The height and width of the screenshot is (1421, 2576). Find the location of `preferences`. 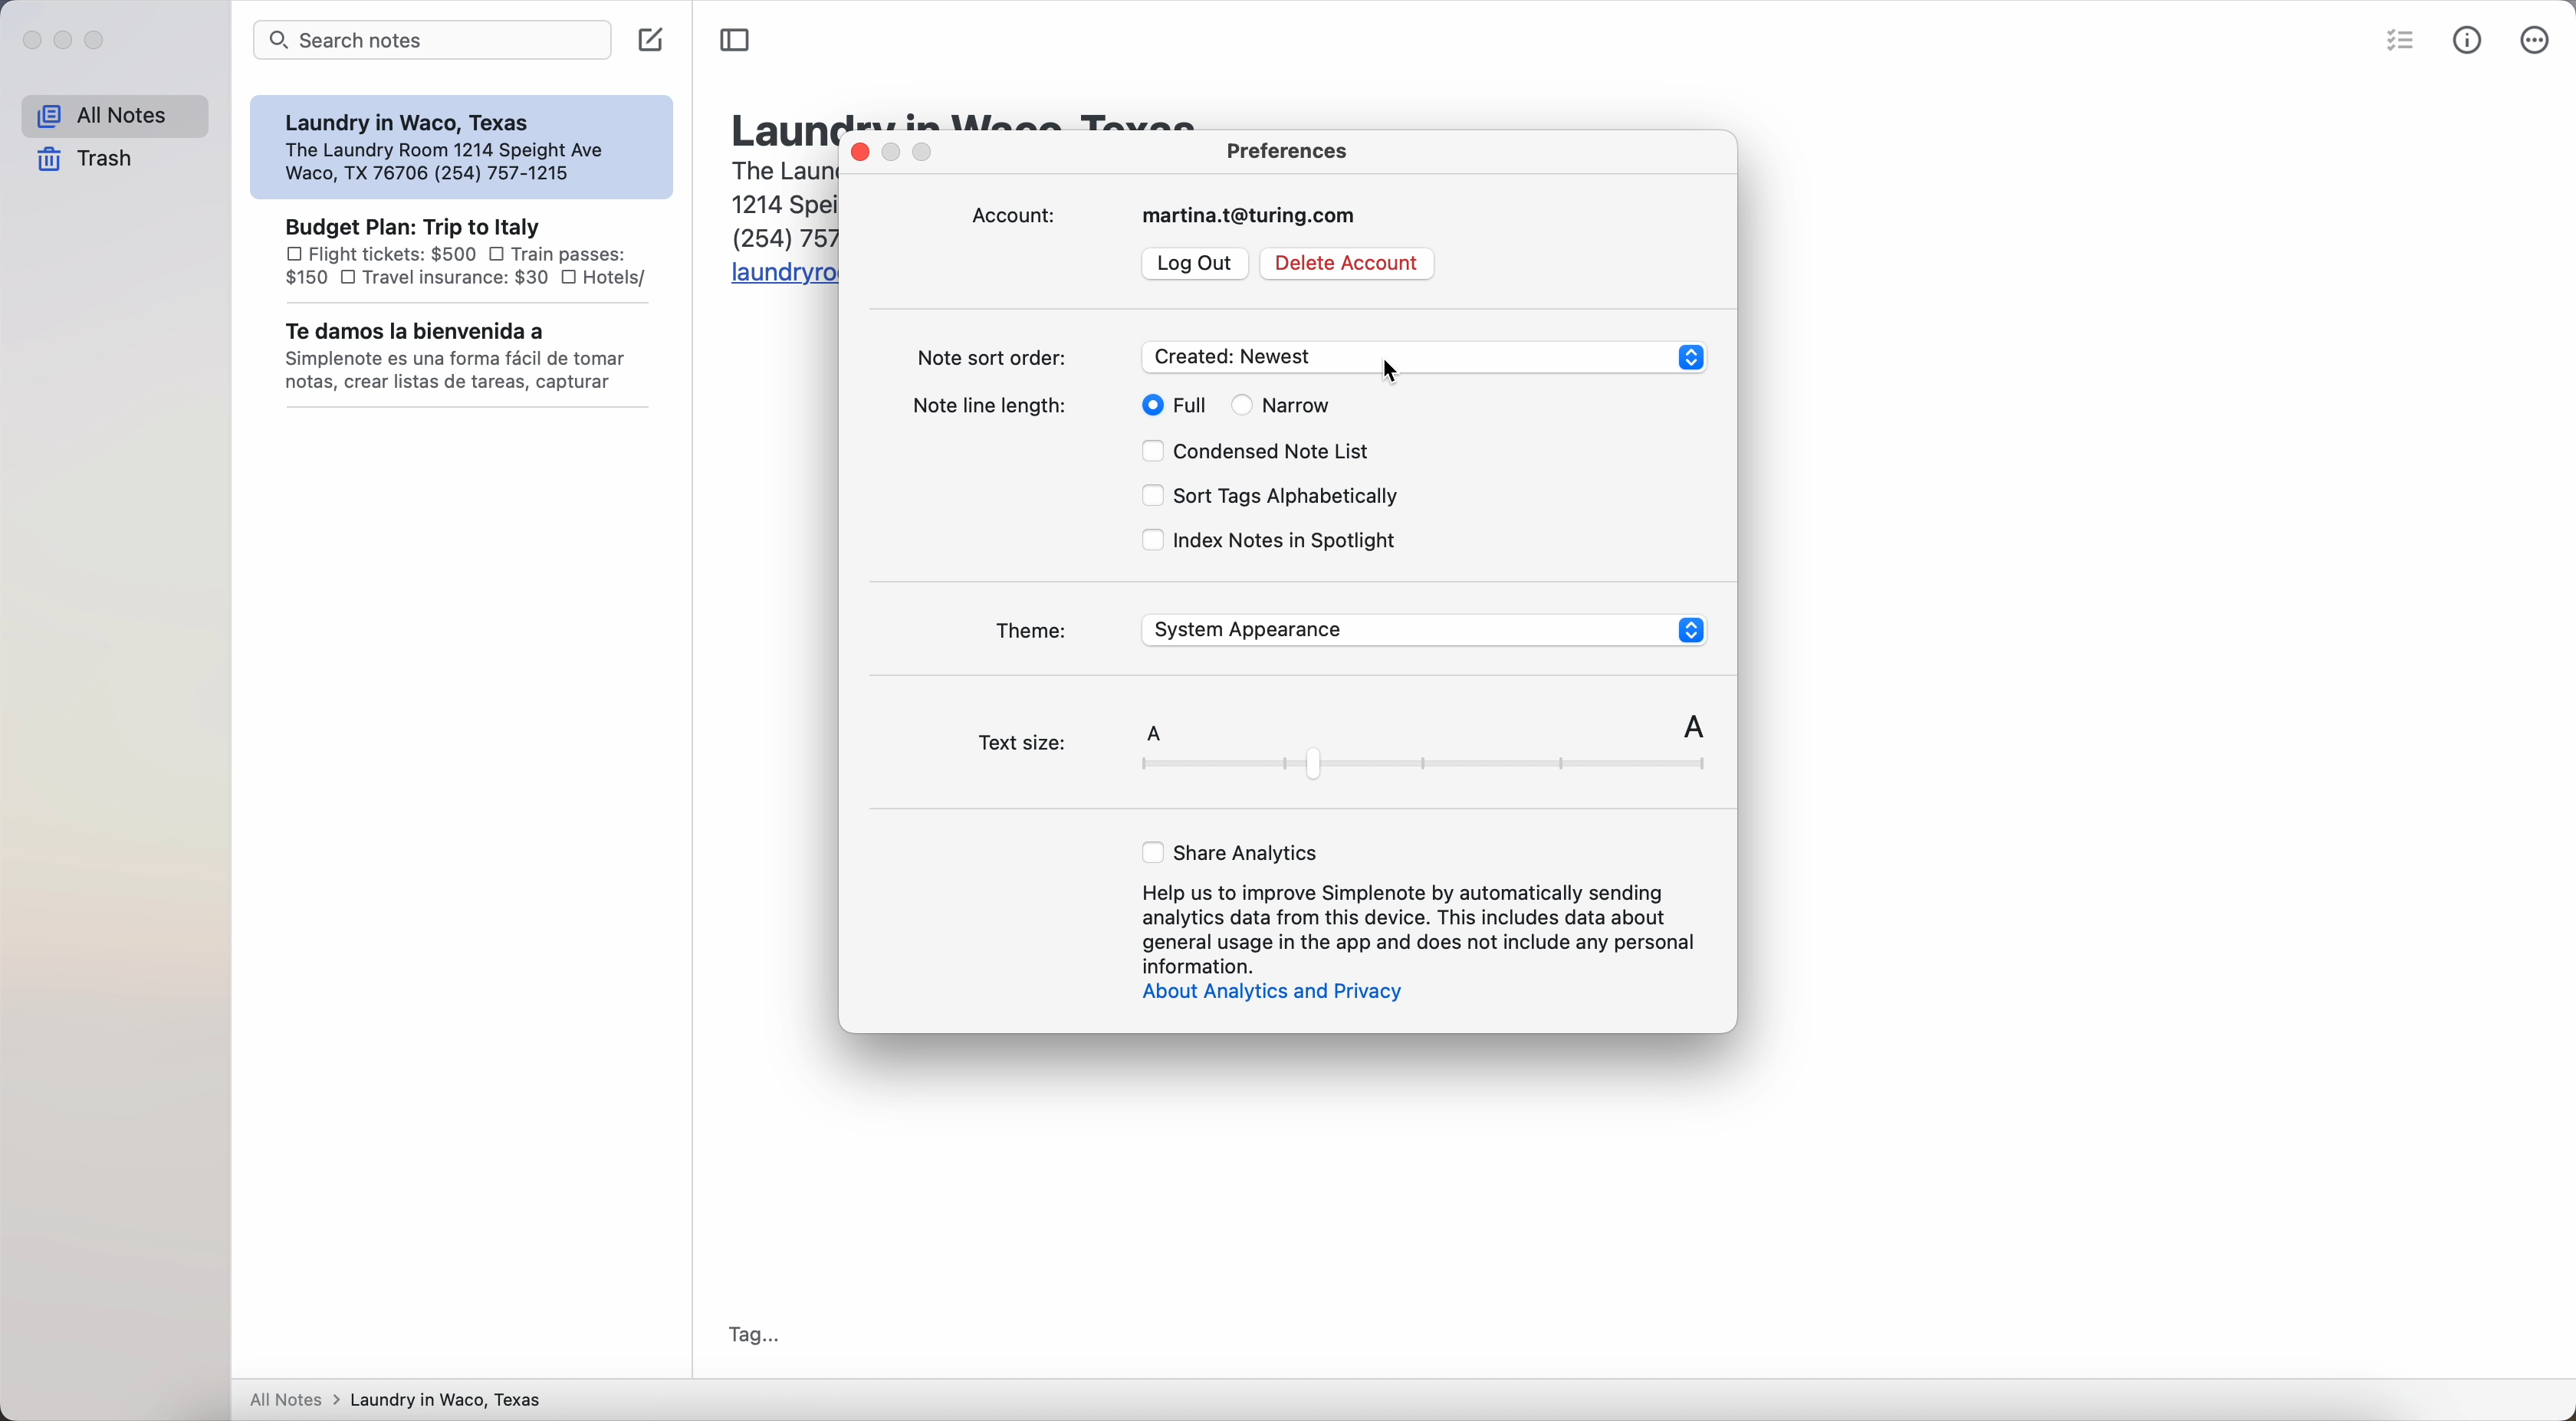

preferences is located at coordinates (1290, 149).